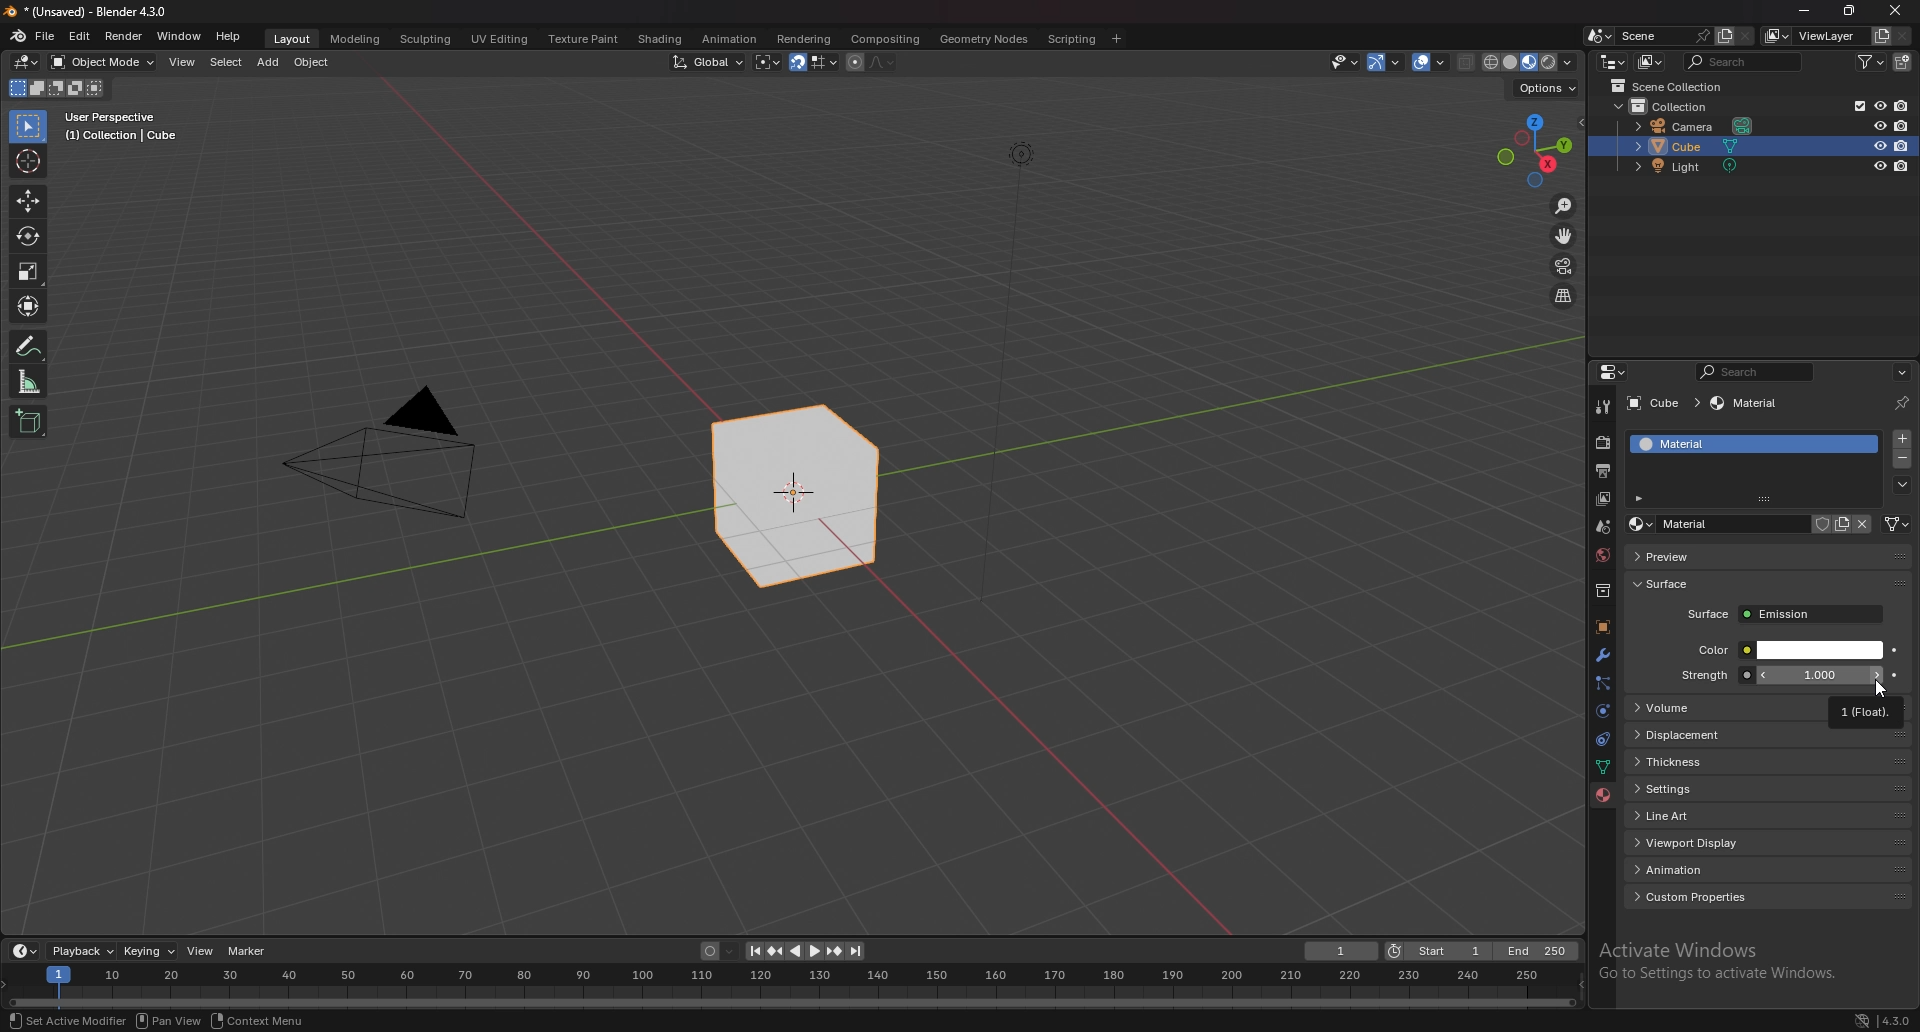 The height and width of the screenshot is (1032, 1920). What do you see at coordinates (1601, 471) in the screenshot?
I see `output` at bounding box center [1601, 471].